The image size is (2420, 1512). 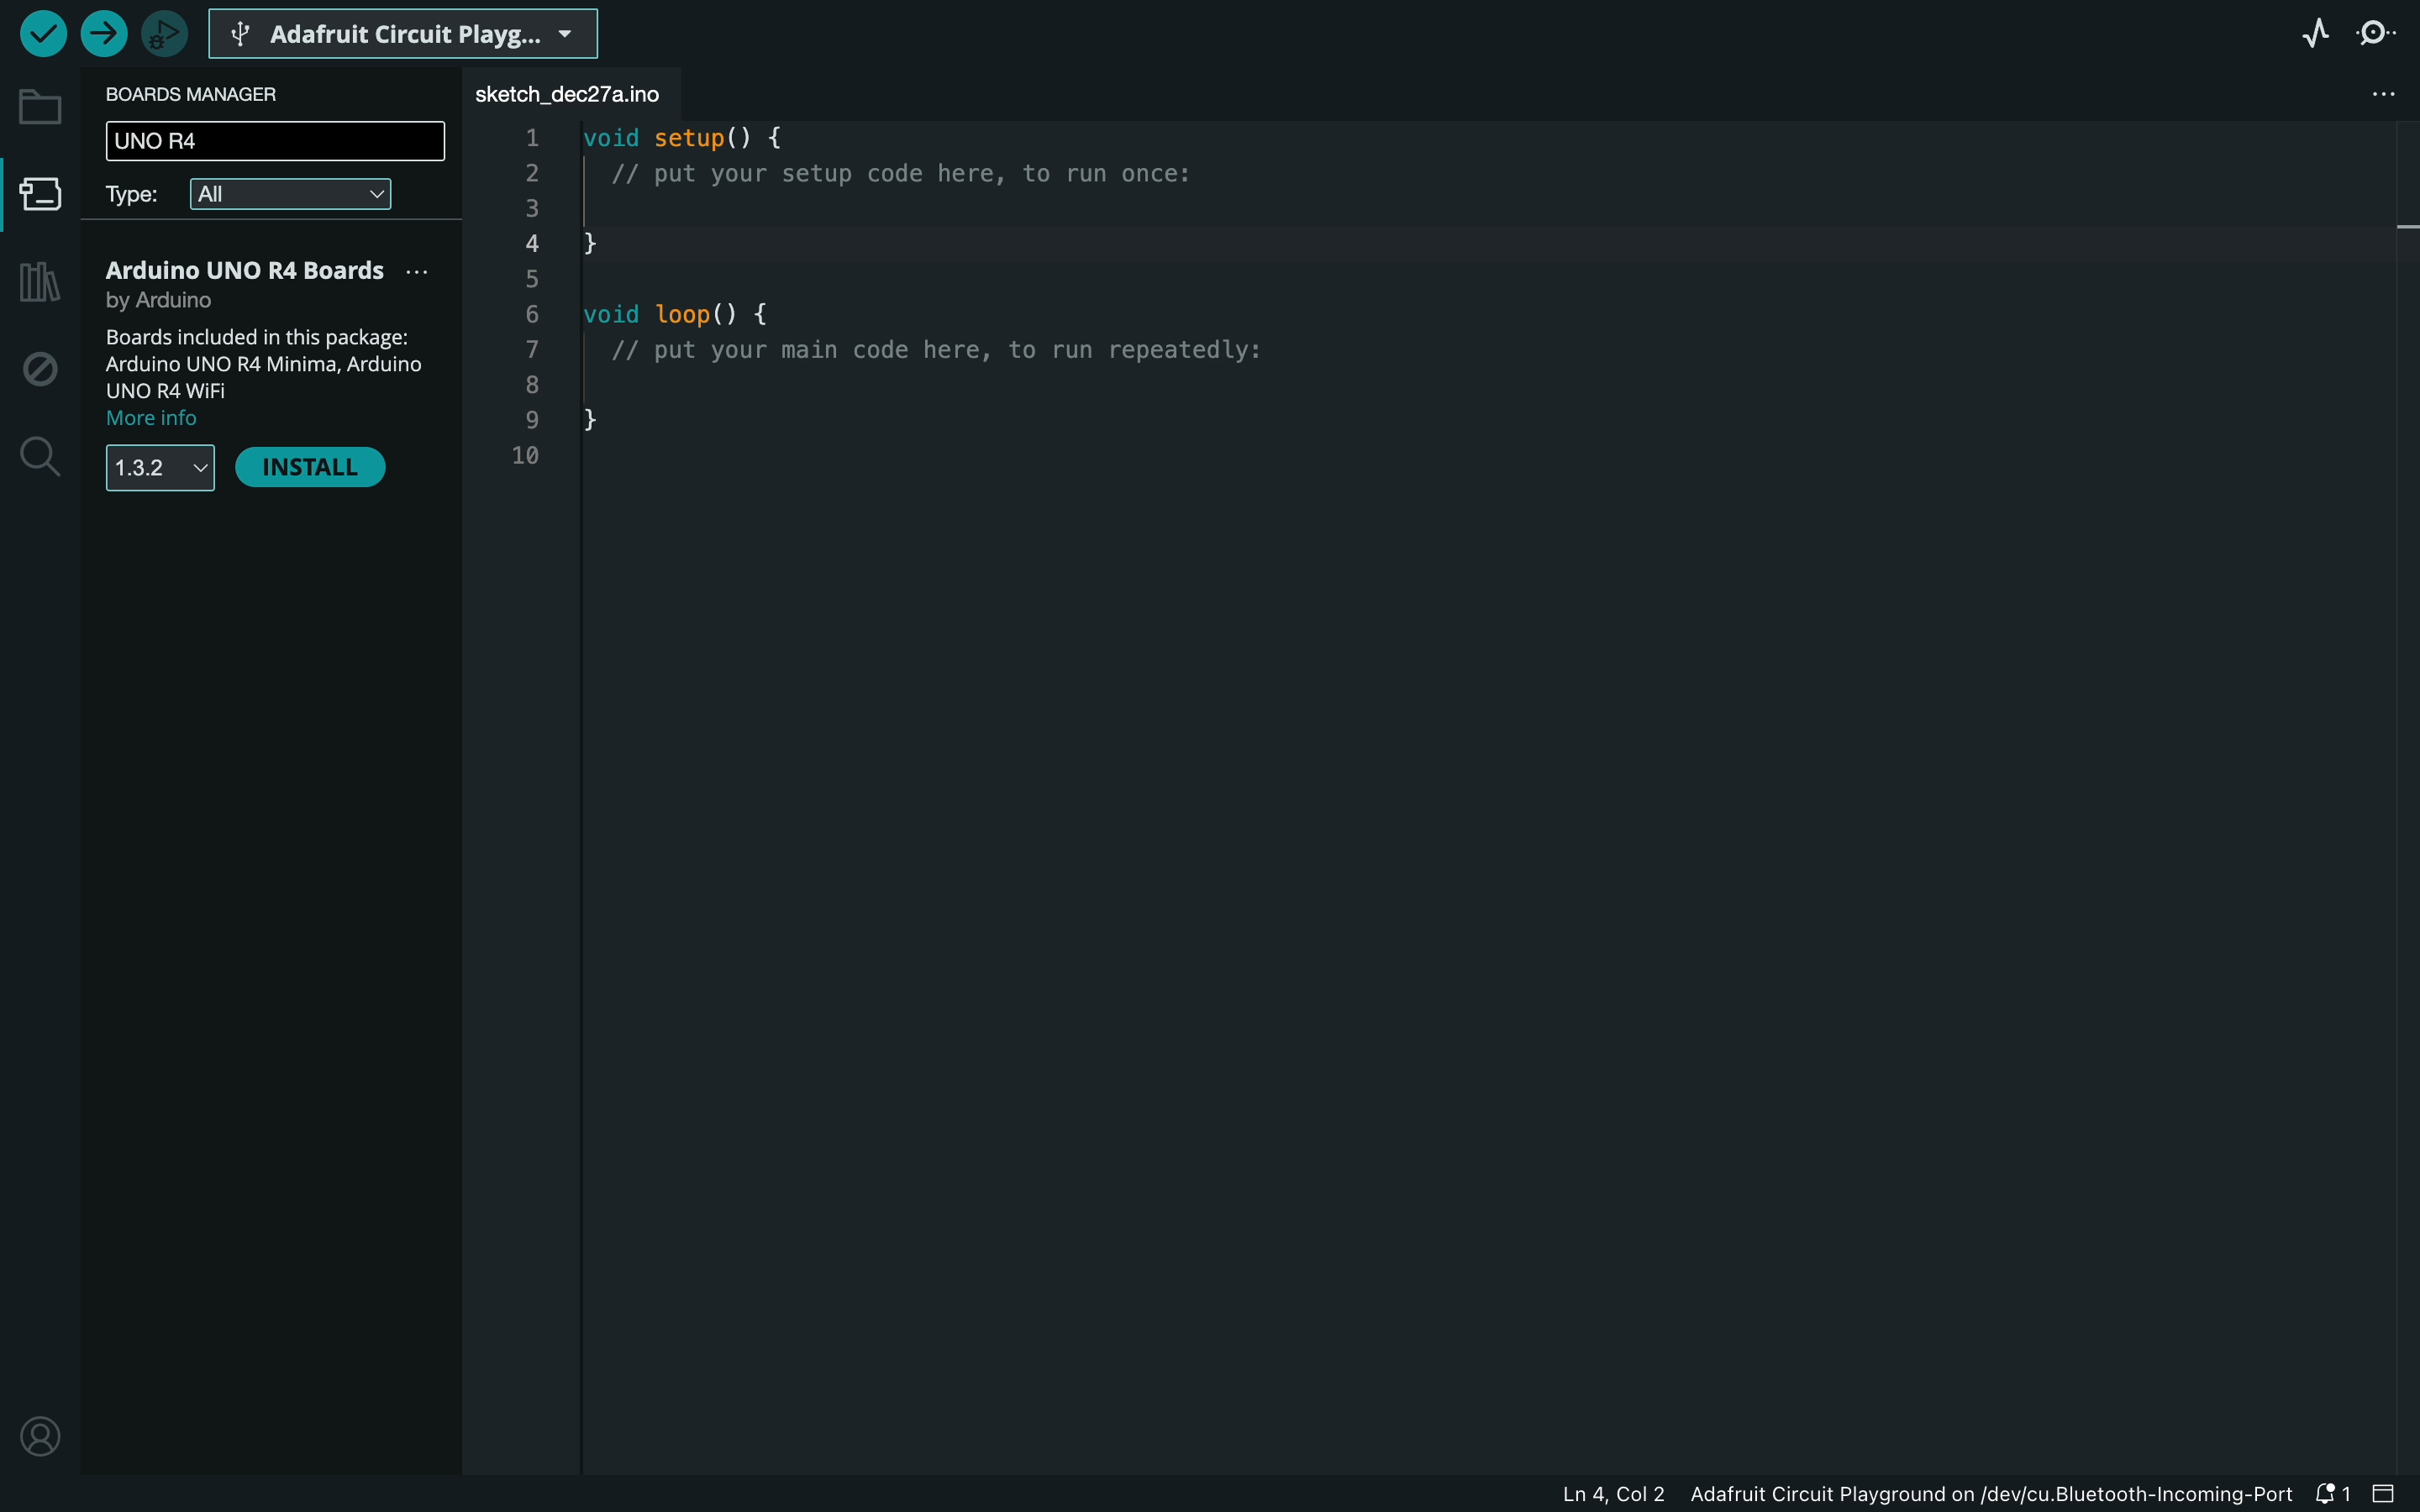 I want to click on versions, so click(x=156, y=467).